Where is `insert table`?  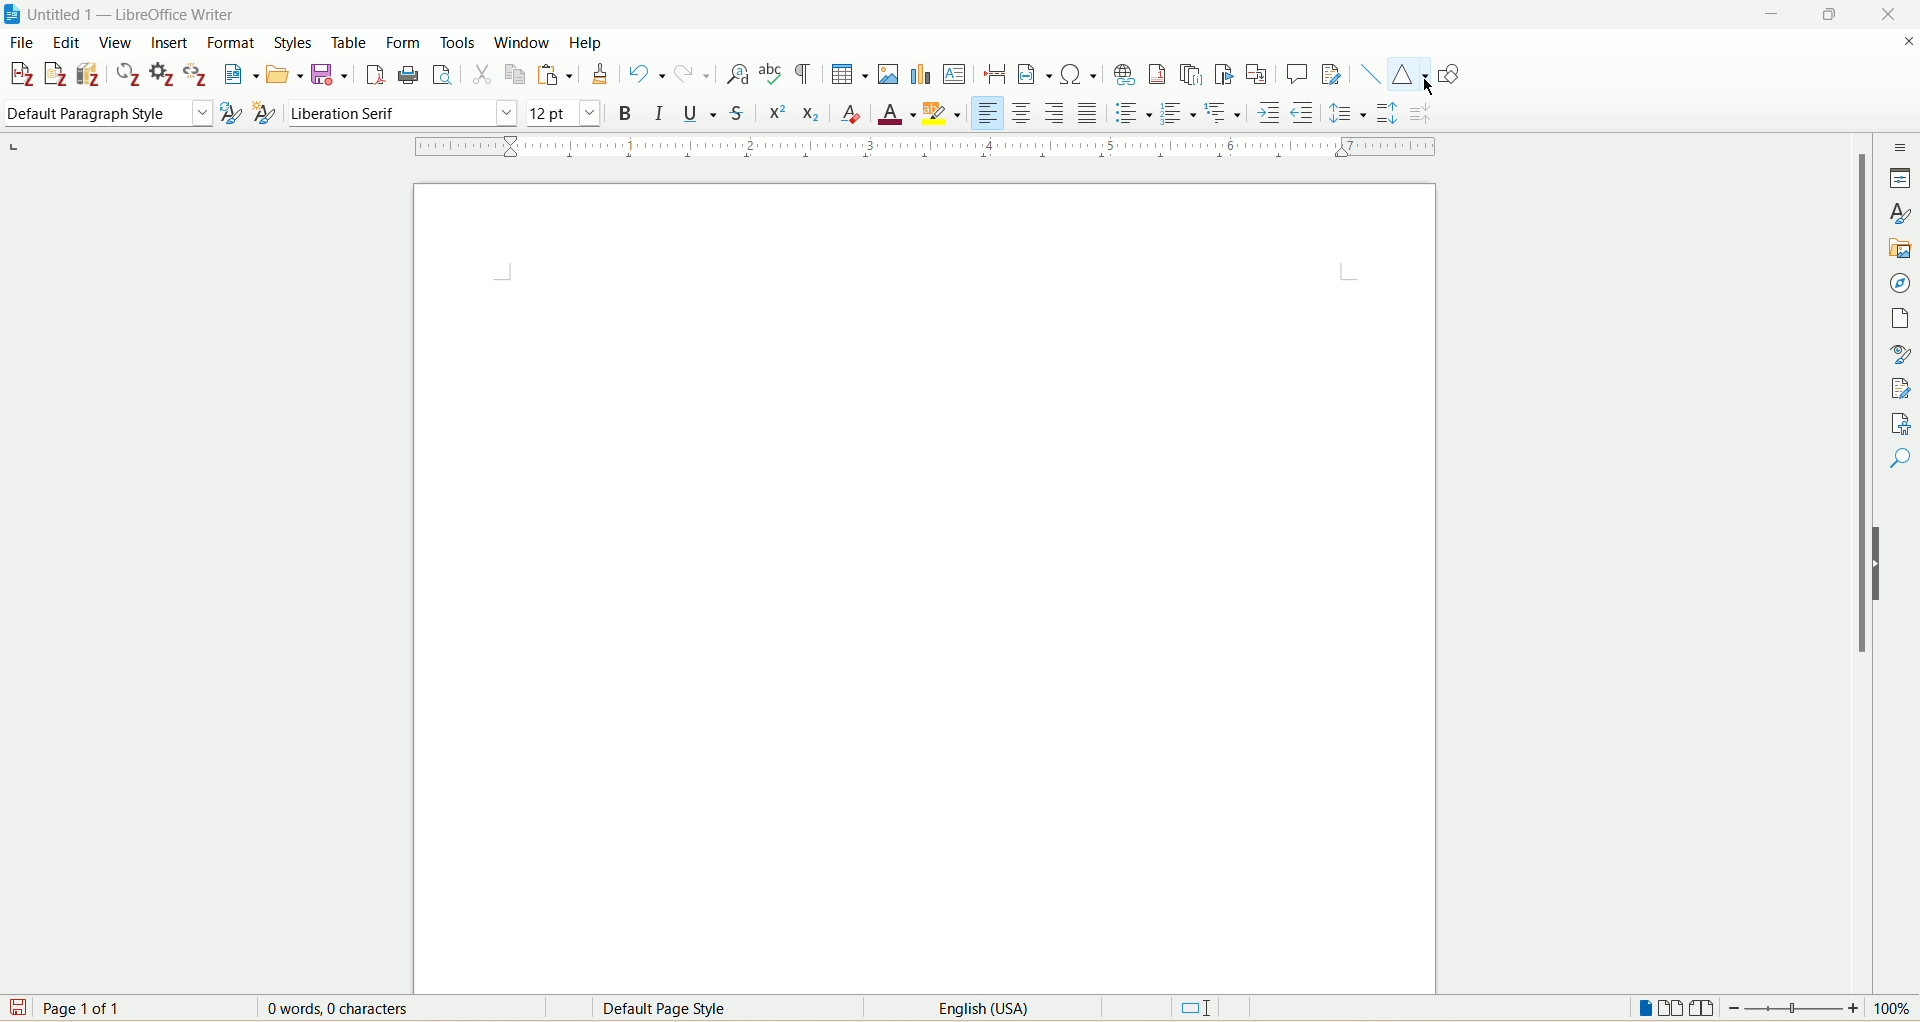
insert table is located at coordinates (850, 73).